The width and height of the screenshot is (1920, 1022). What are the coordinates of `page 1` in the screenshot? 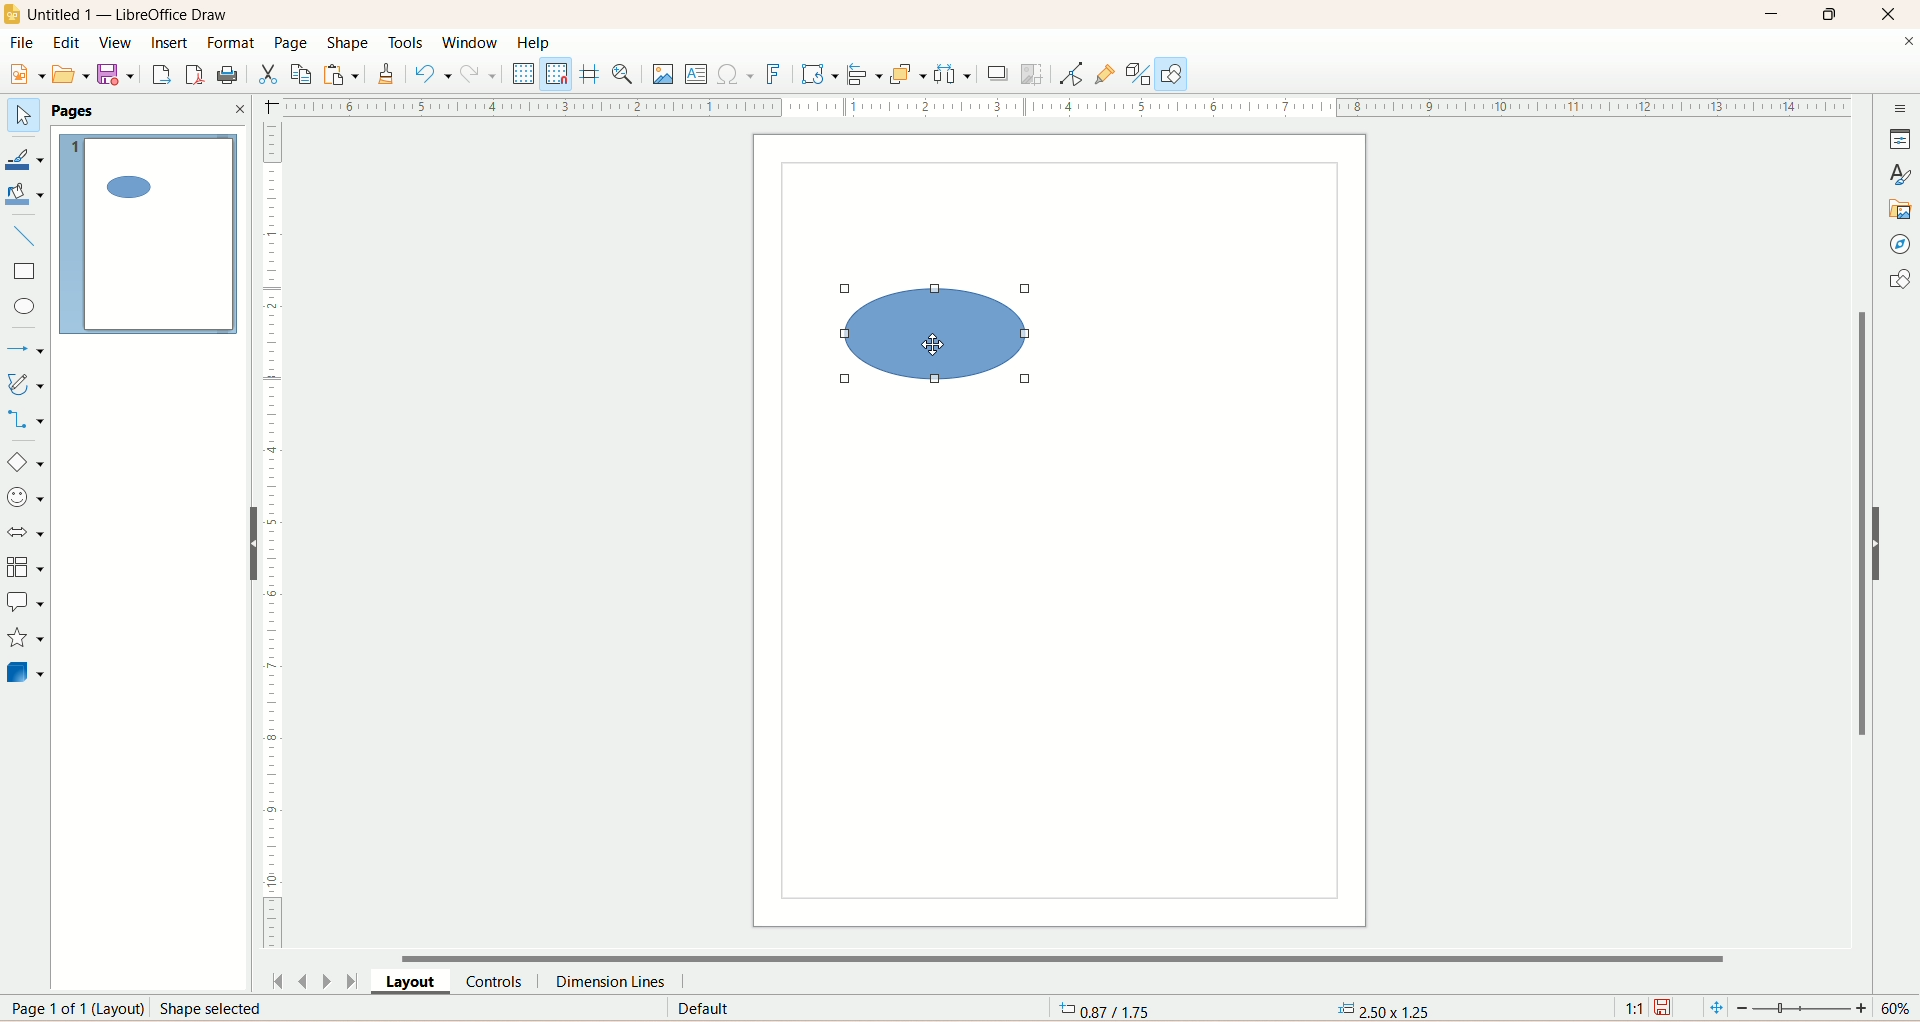 It's located at (148, 232).